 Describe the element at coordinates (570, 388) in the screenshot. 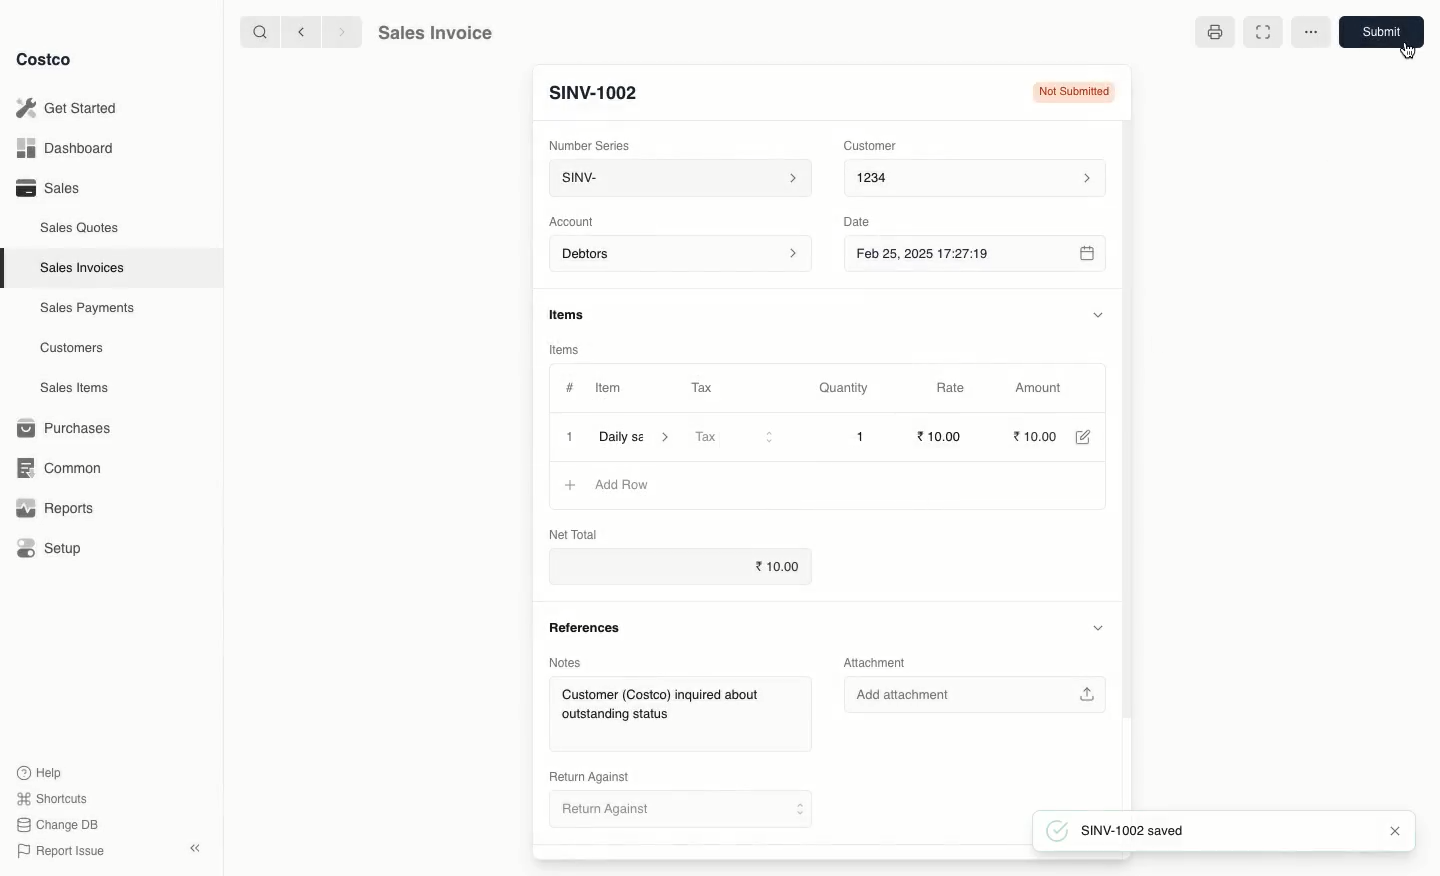

I see `#` at that location.